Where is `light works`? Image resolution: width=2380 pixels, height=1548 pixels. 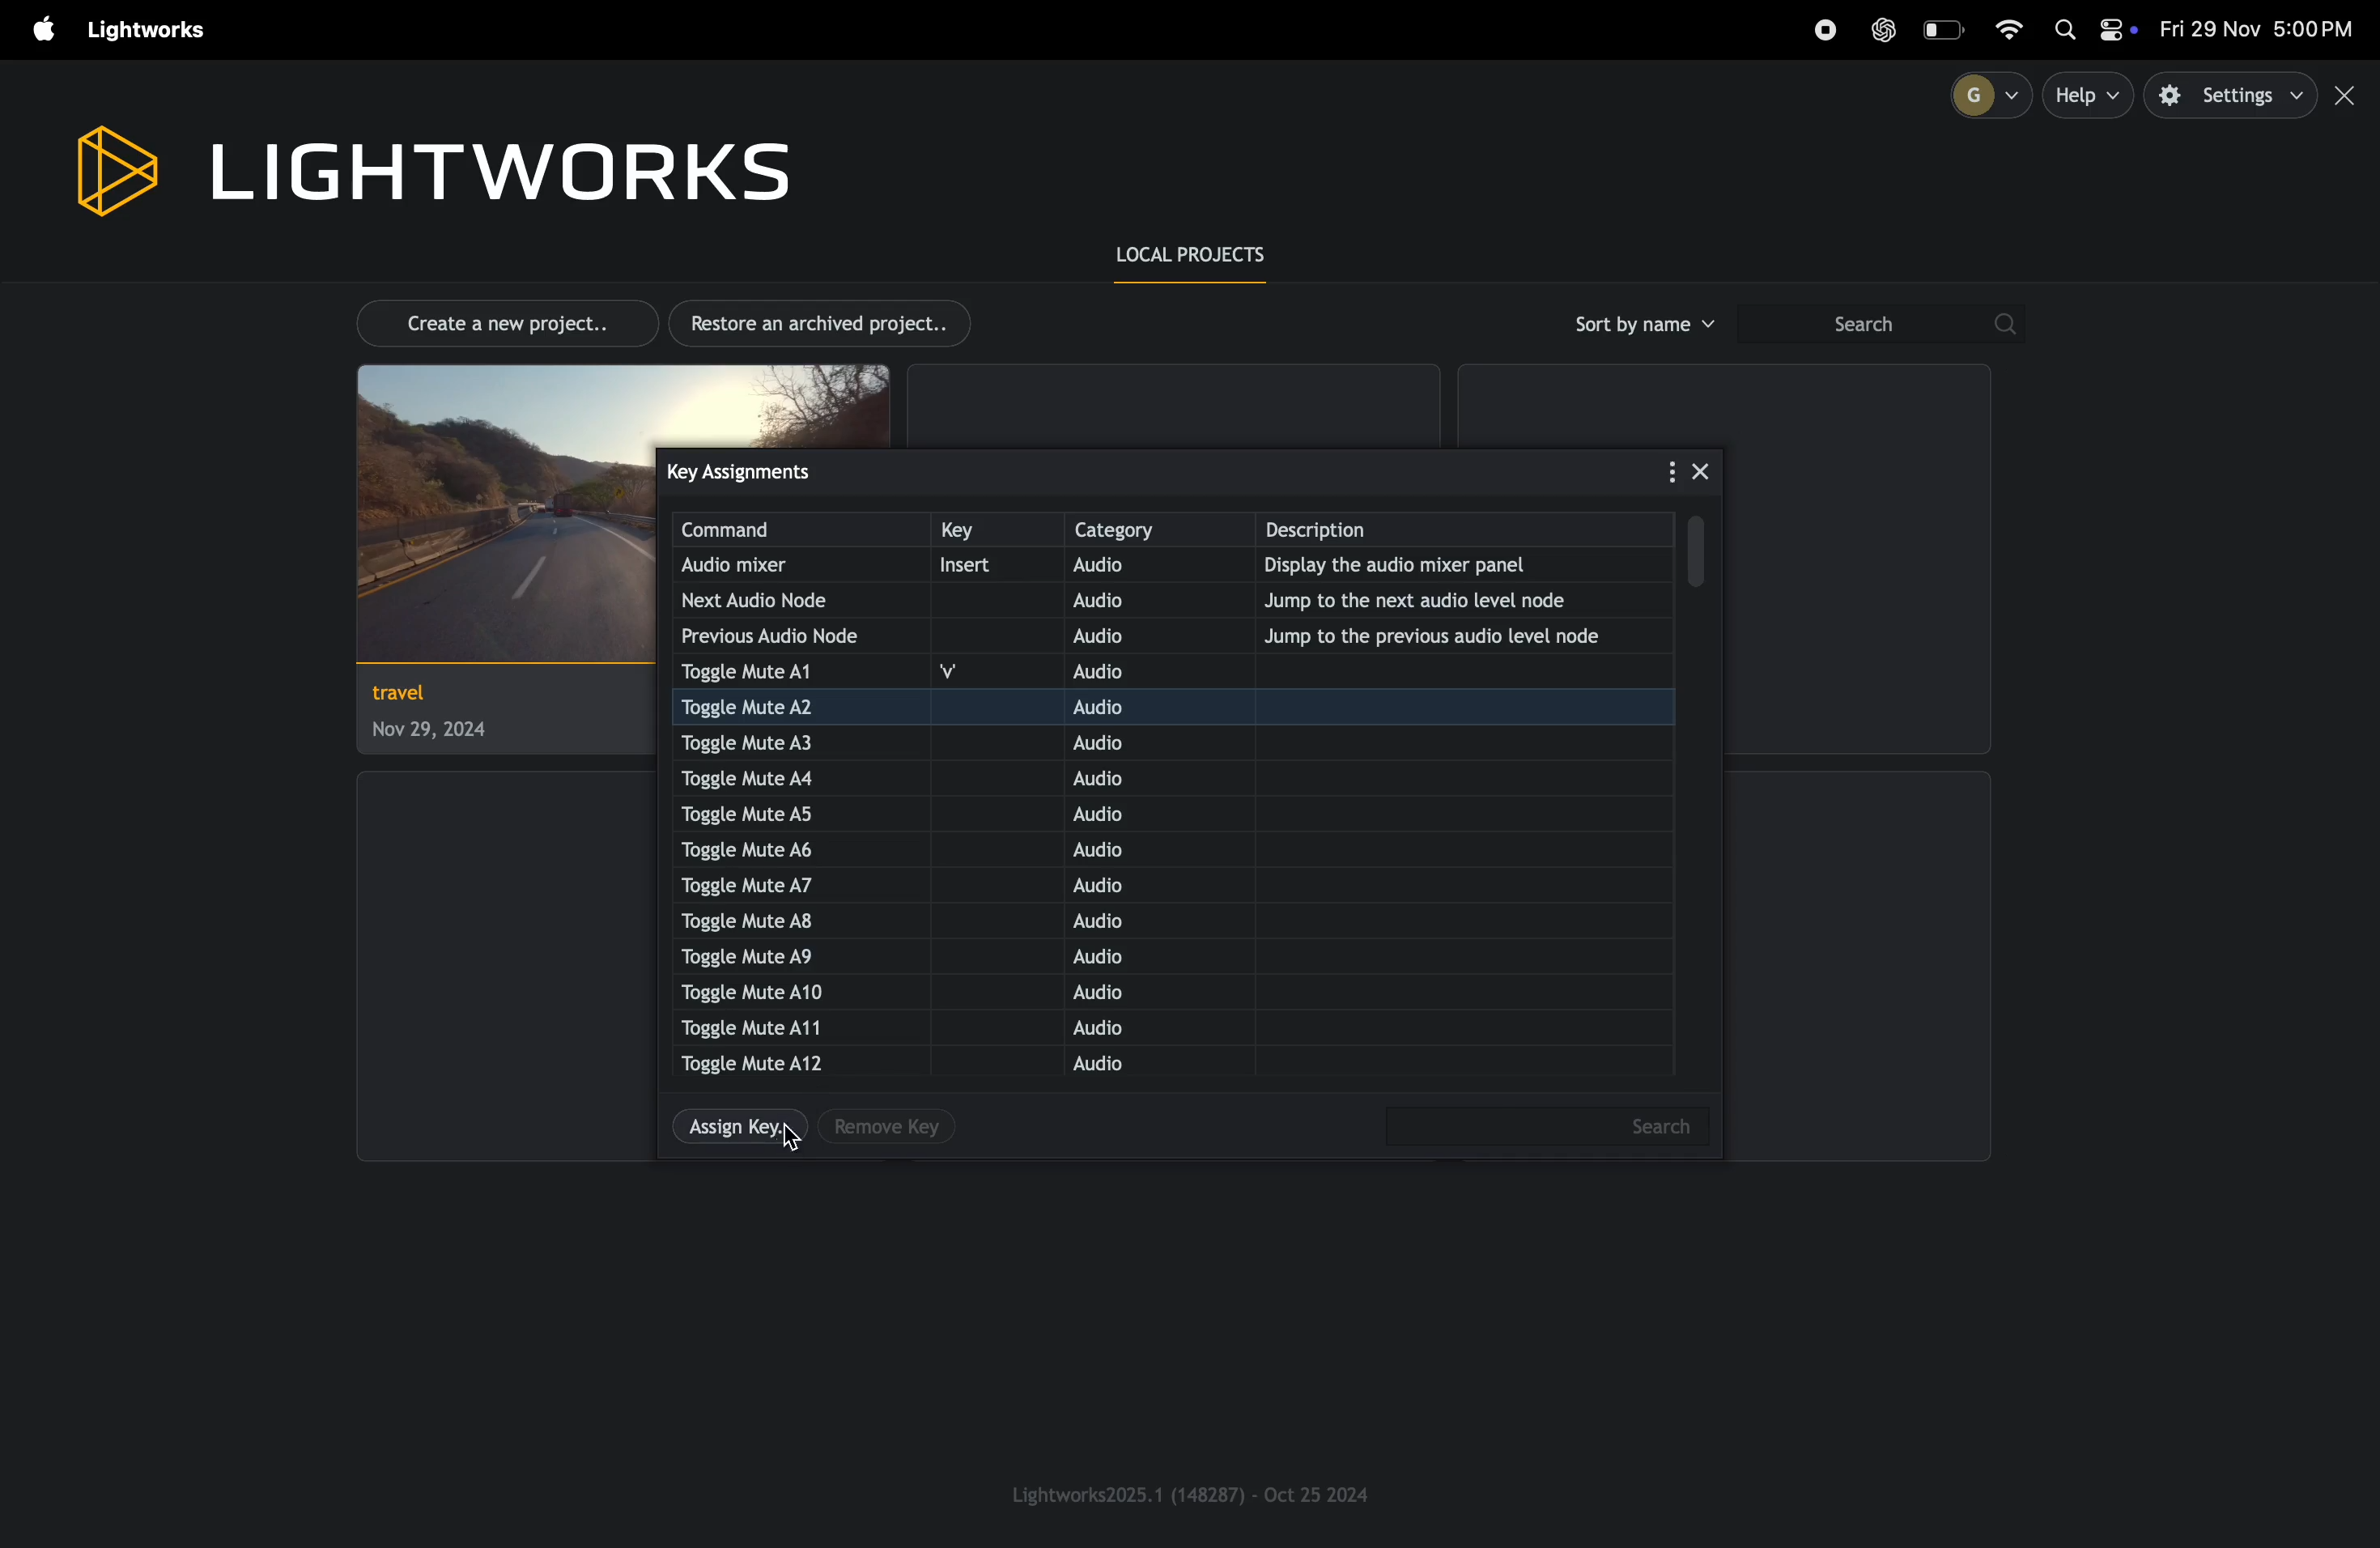
light works is located at coordinates (429, 166).